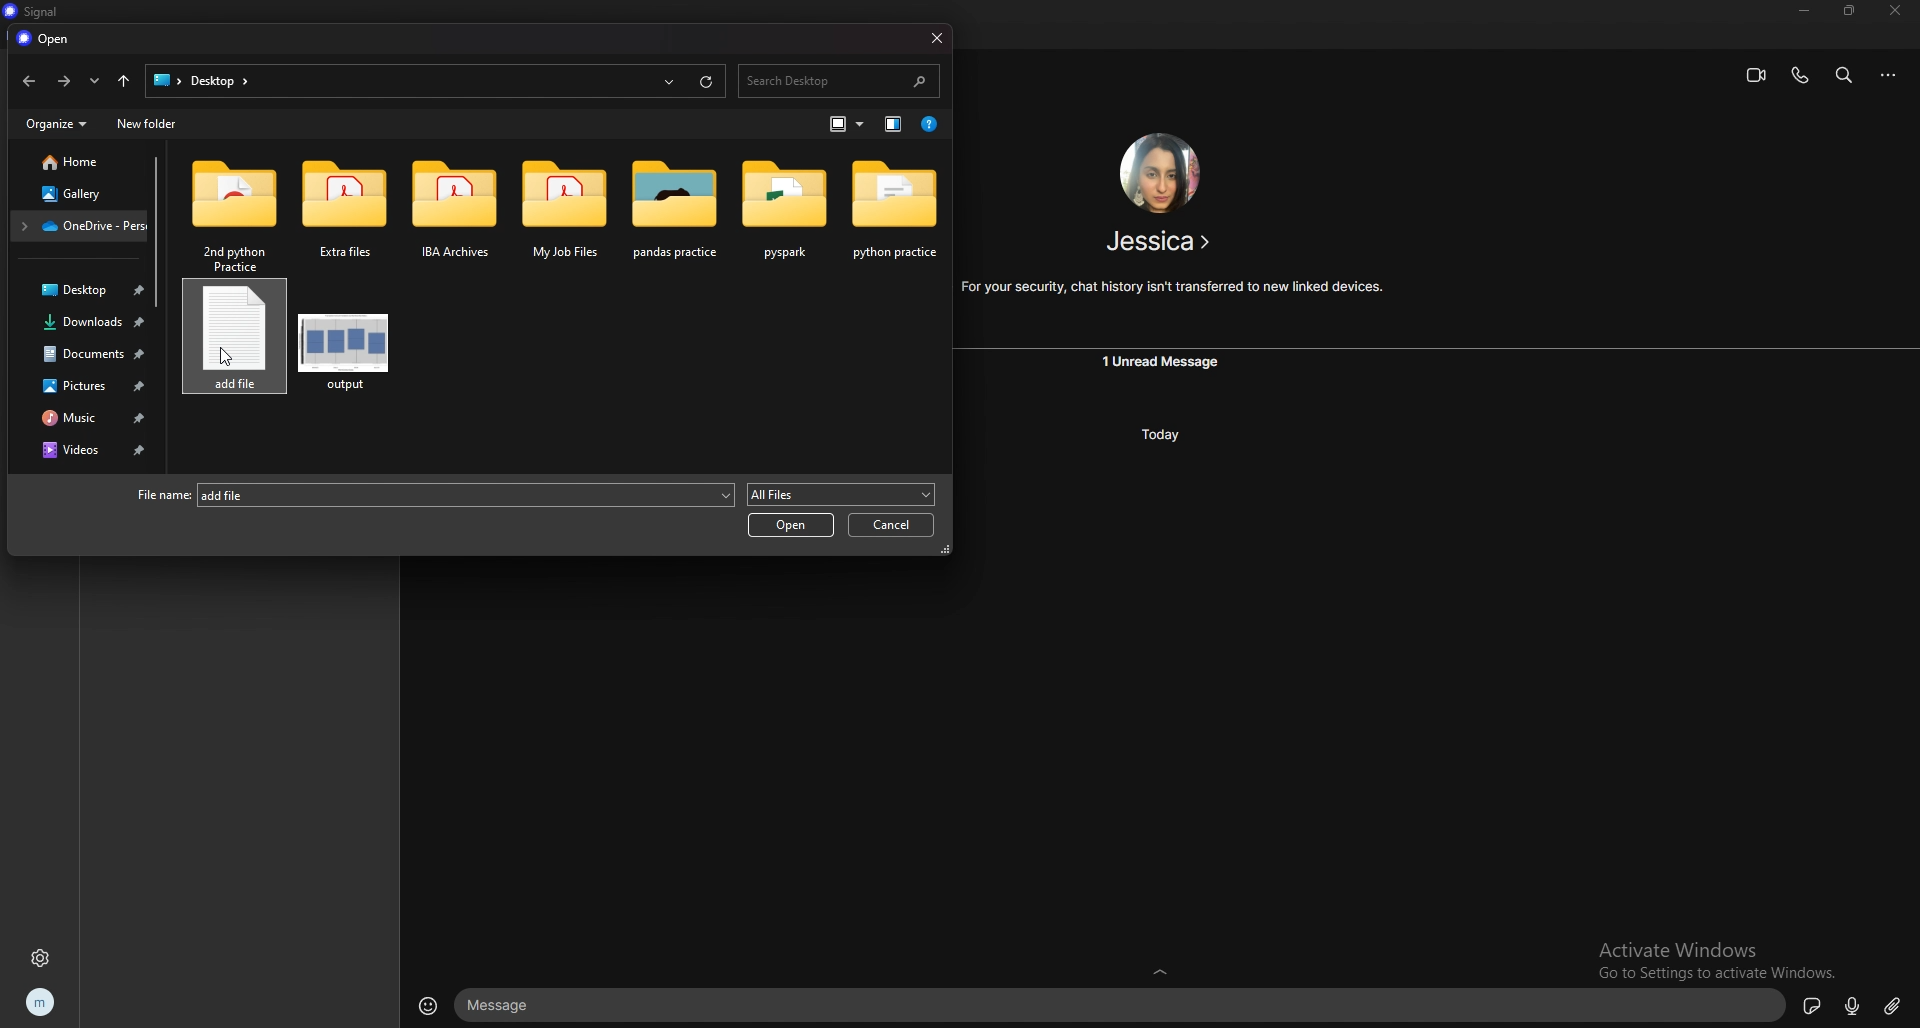 This screenshot has height=1028, width=1920. Describe the element at coordinates (239, 211) in the screenshot. I see `folder` at that location.